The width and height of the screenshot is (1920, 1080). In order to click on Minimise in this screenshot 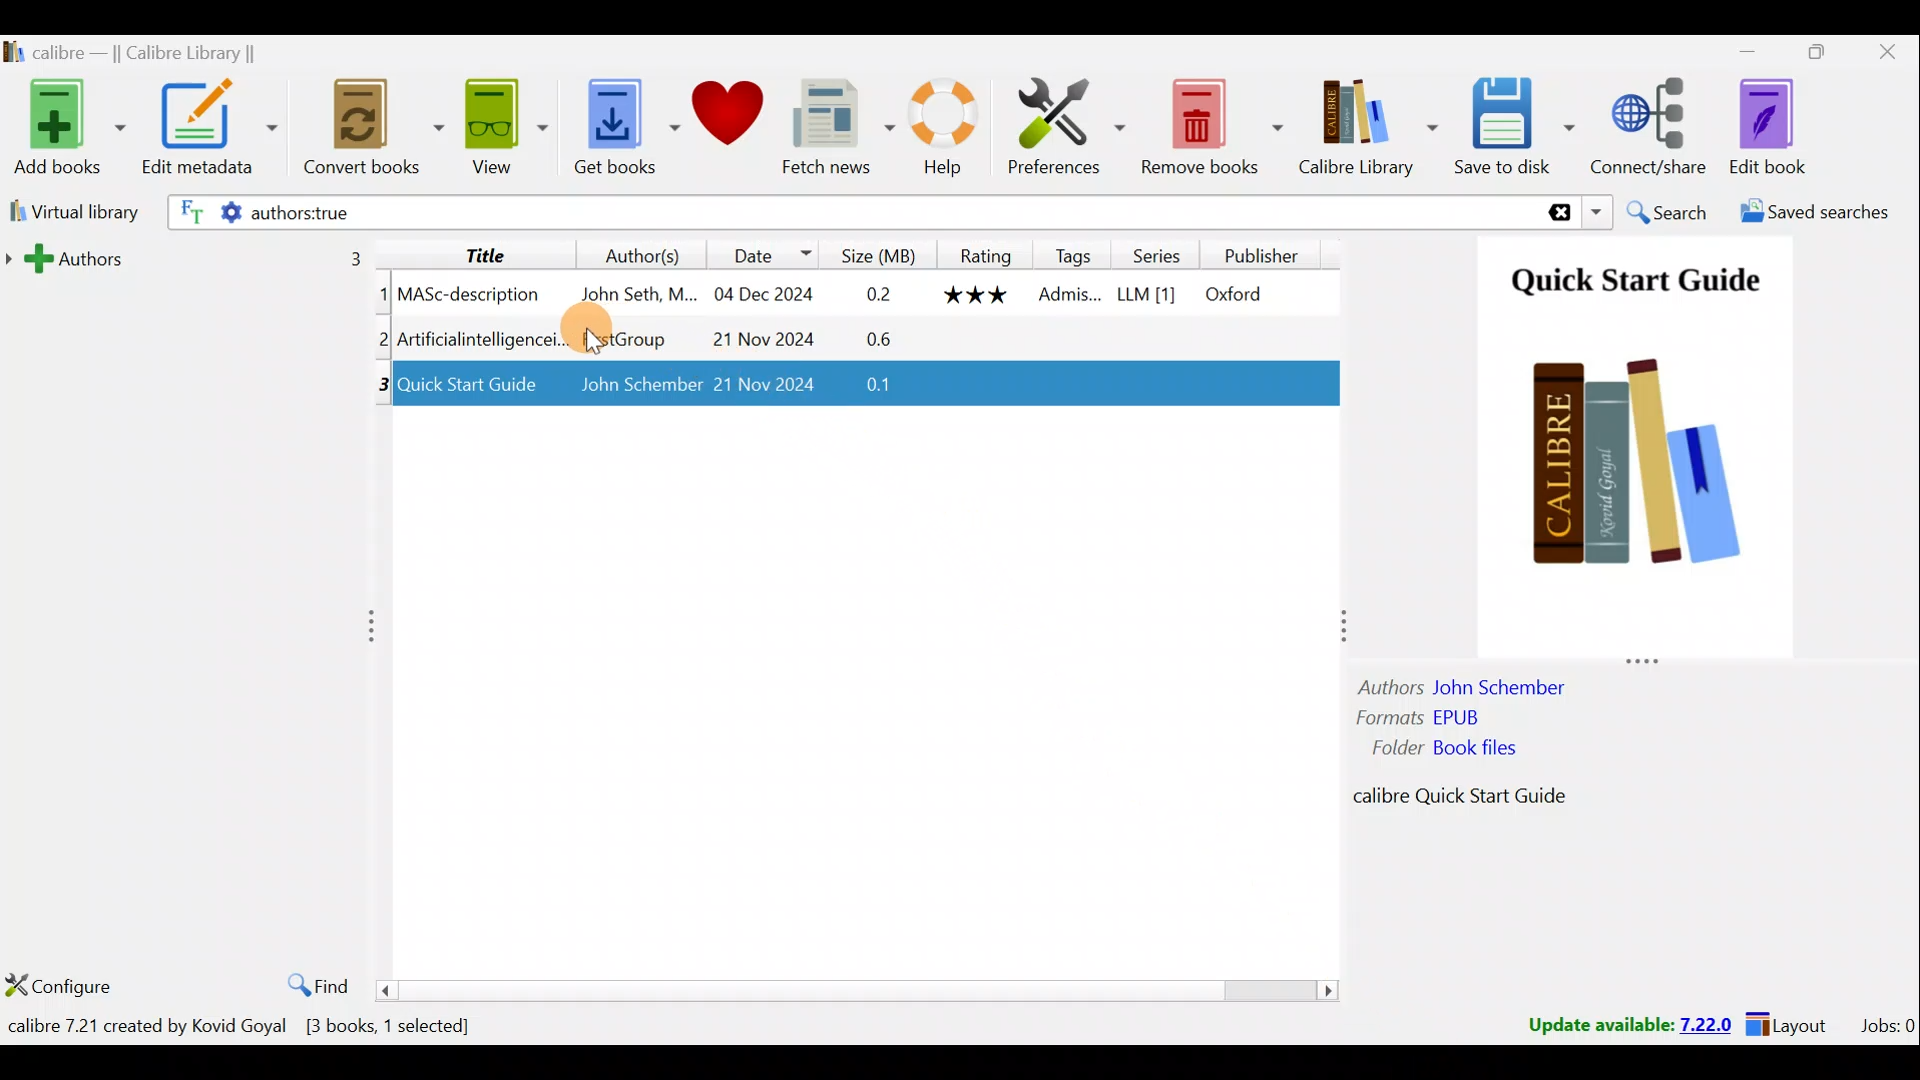, I will do `click(1738, 55)`.